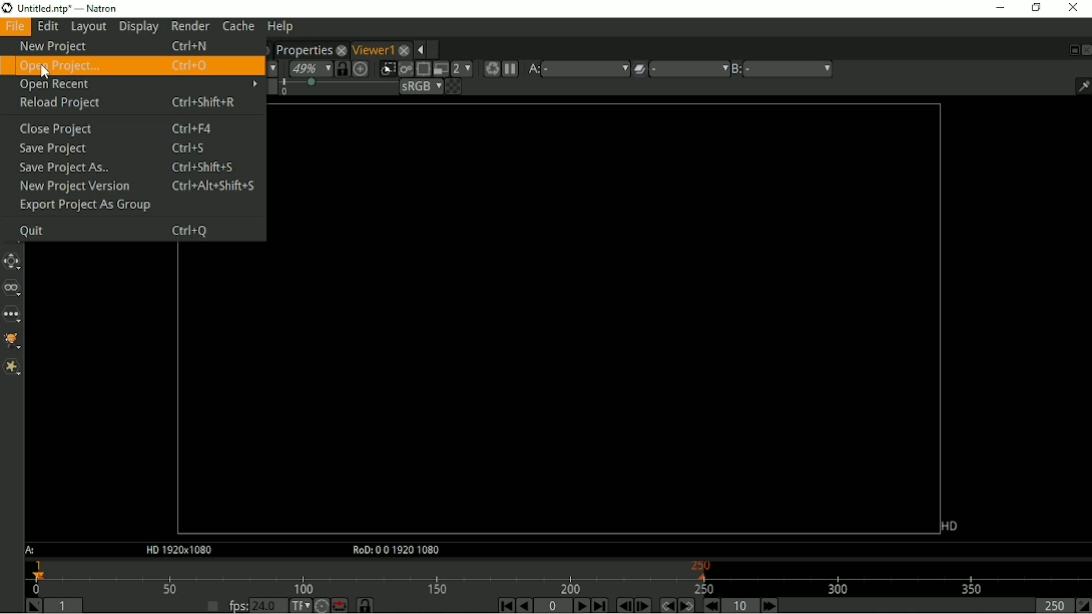  I want to click on fps, so click(238, 605).